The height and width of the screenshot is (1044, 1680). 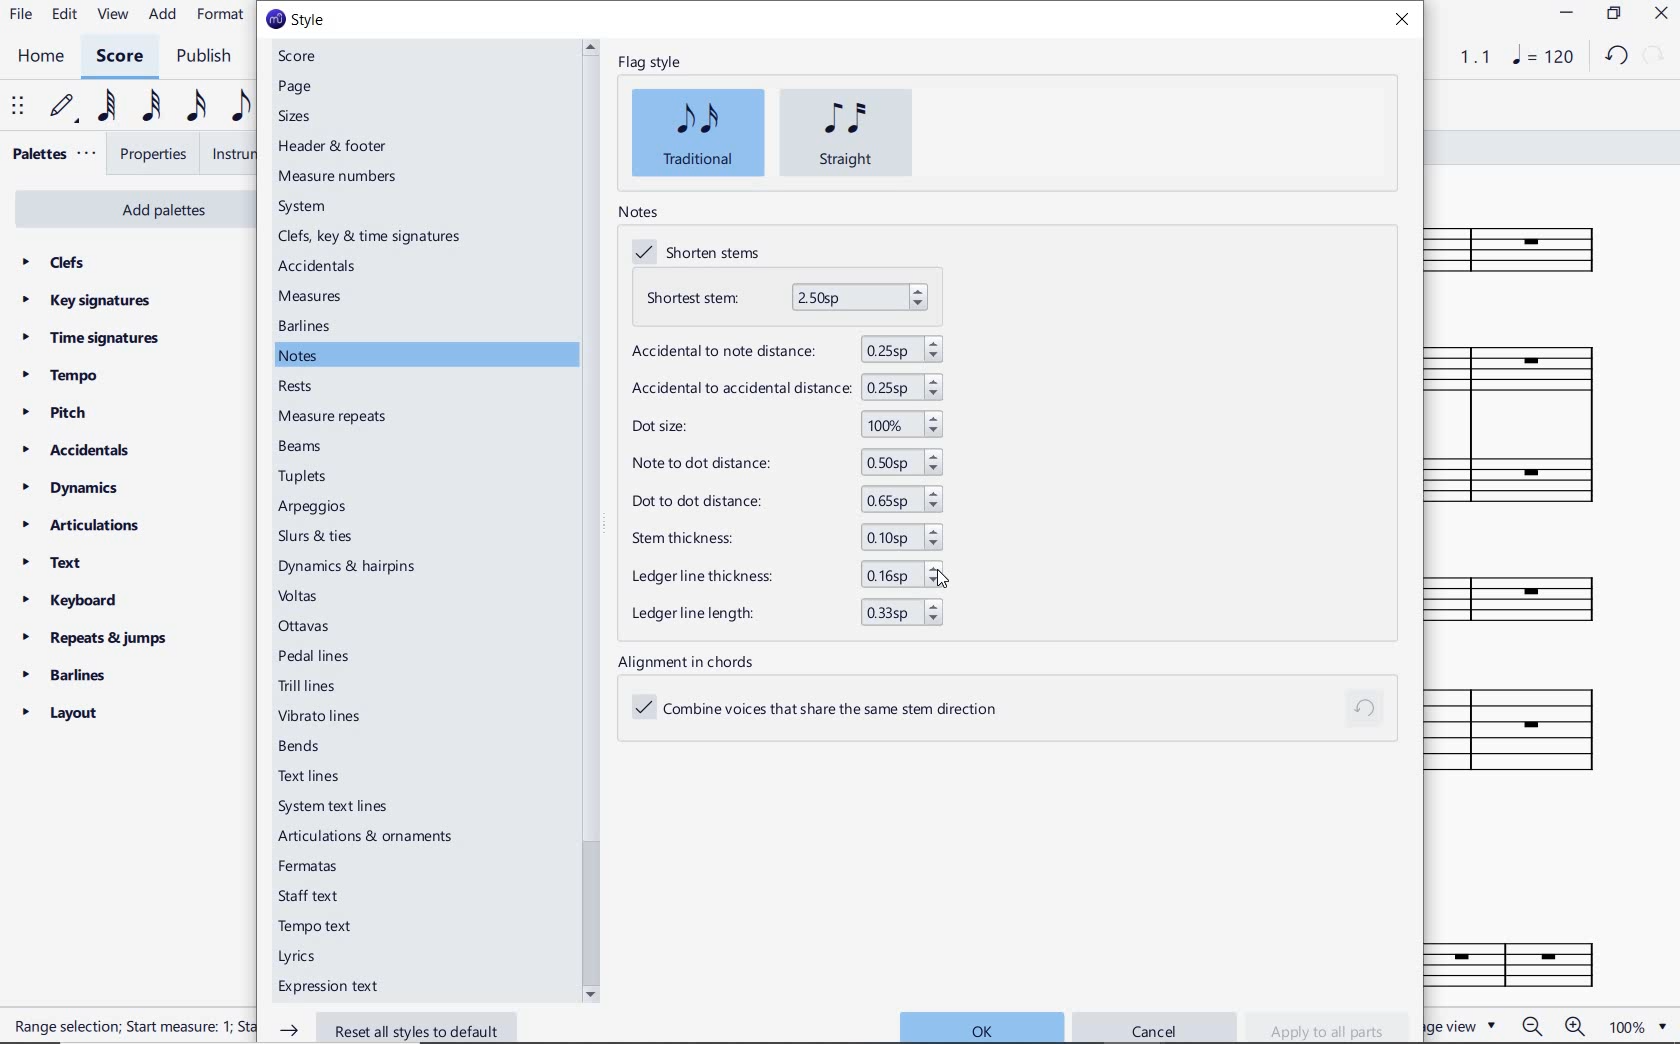 I want to click on reset all styles to default, so click(x=393, y=1028).